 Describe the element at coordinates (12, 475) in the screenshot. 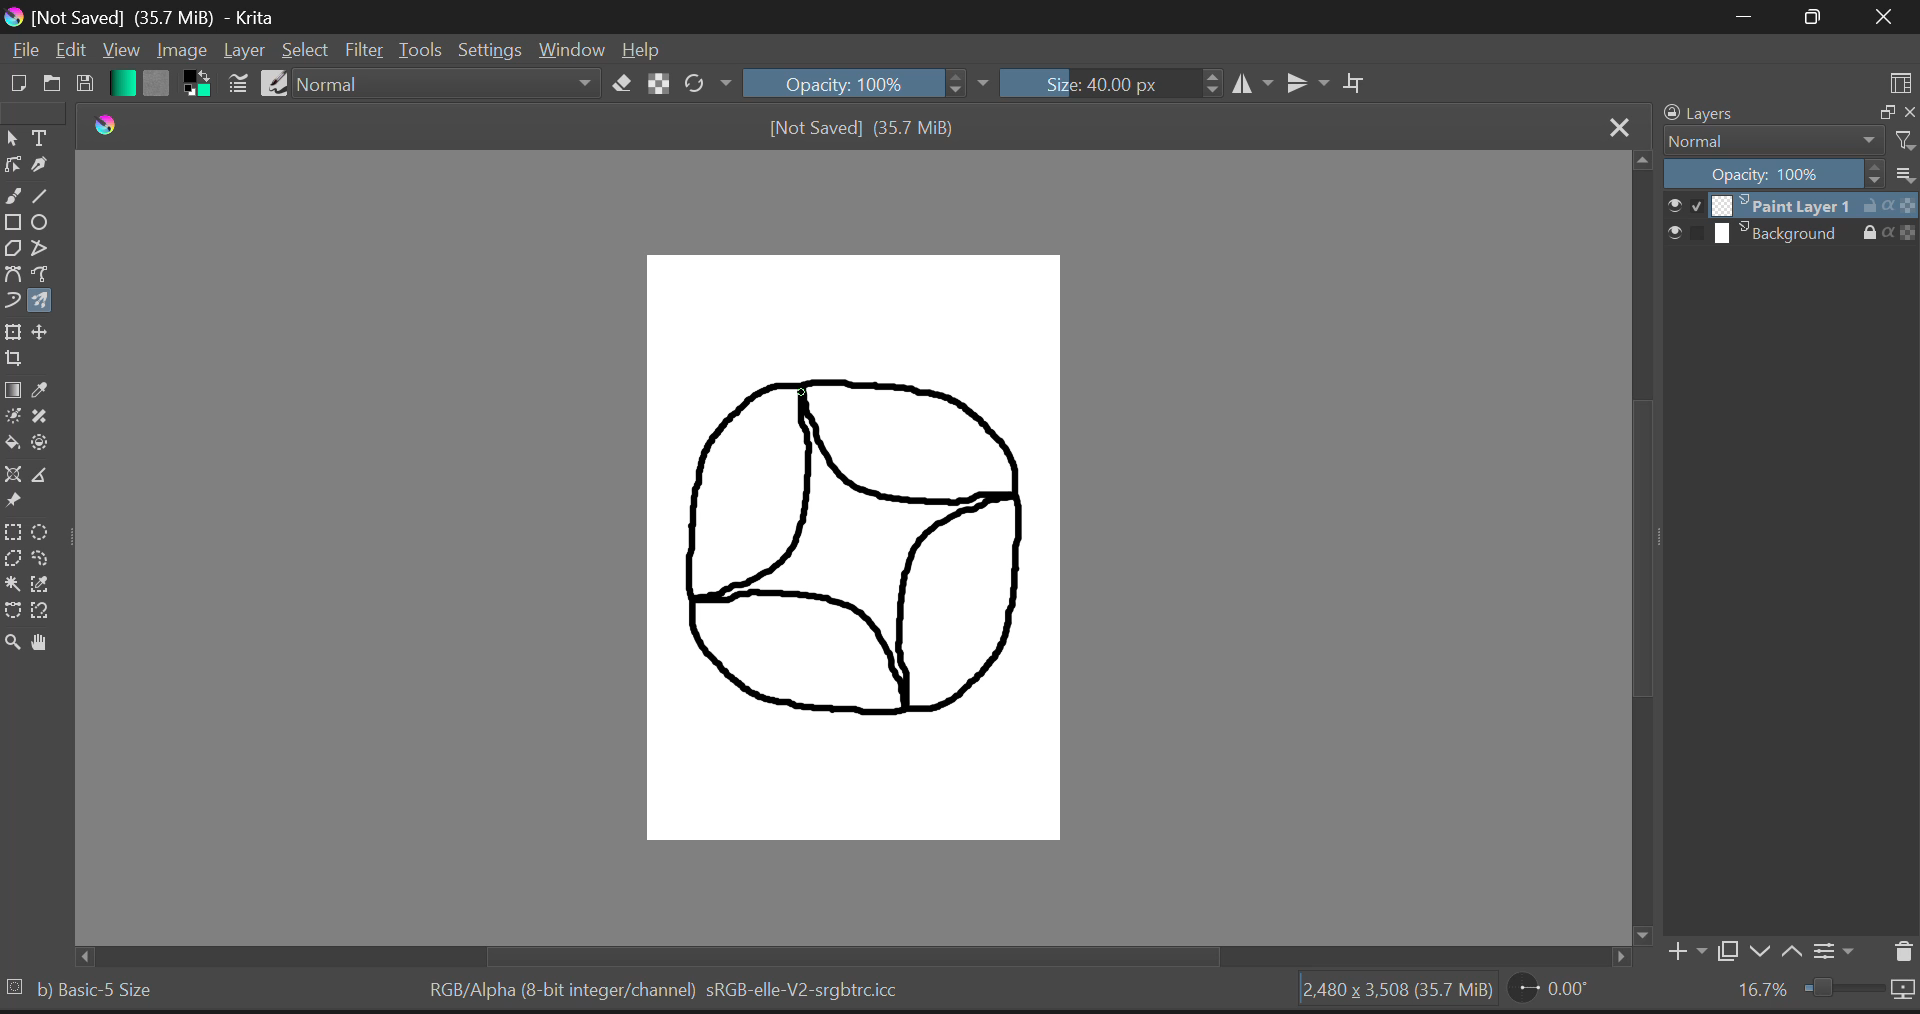

I see `Assistant Tool` at that location.